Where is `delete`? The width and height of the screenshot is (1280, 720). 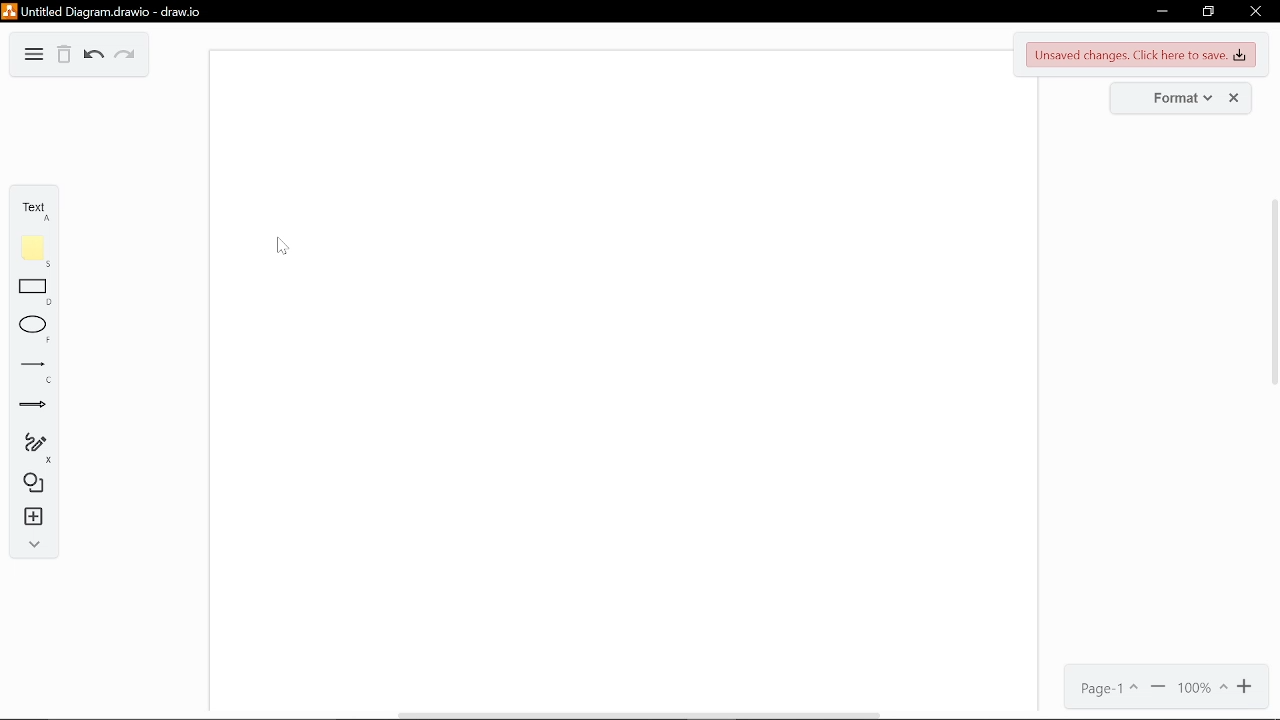 delete is located at coordinates (65, 55).